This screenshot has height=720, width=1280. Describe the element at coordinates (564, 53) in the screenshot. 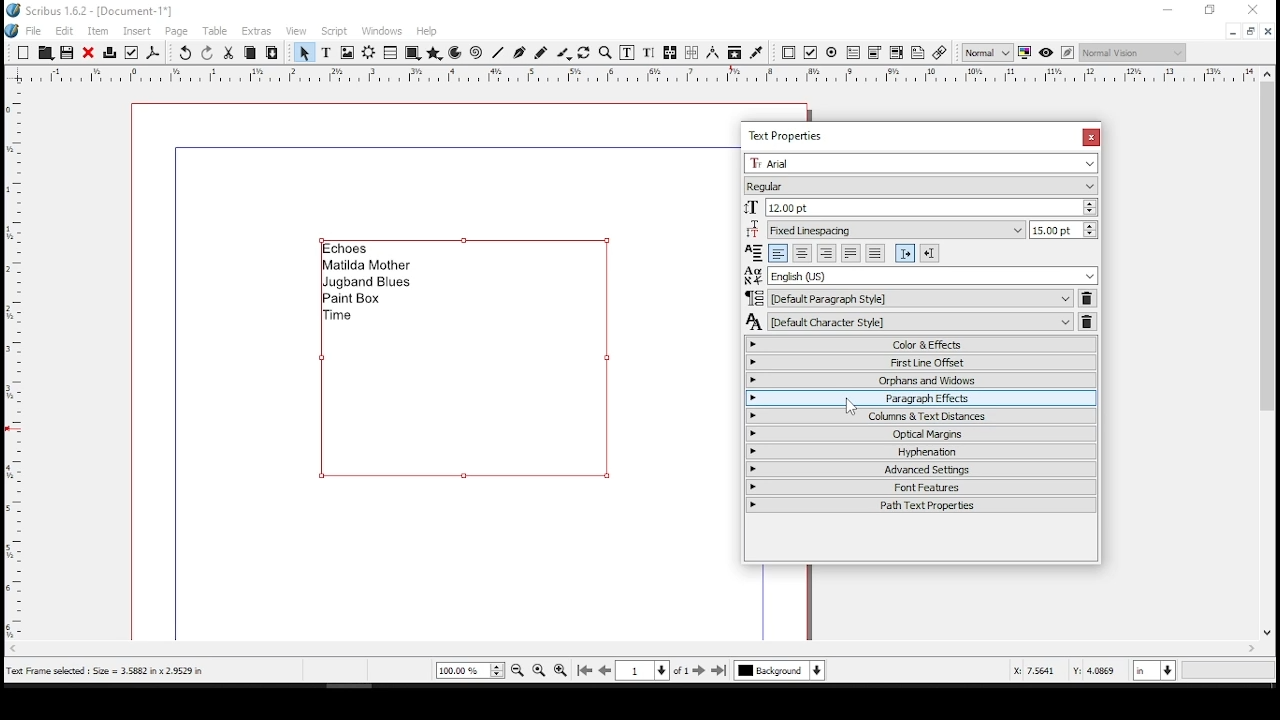

I see `calligraphy lines` at that location.